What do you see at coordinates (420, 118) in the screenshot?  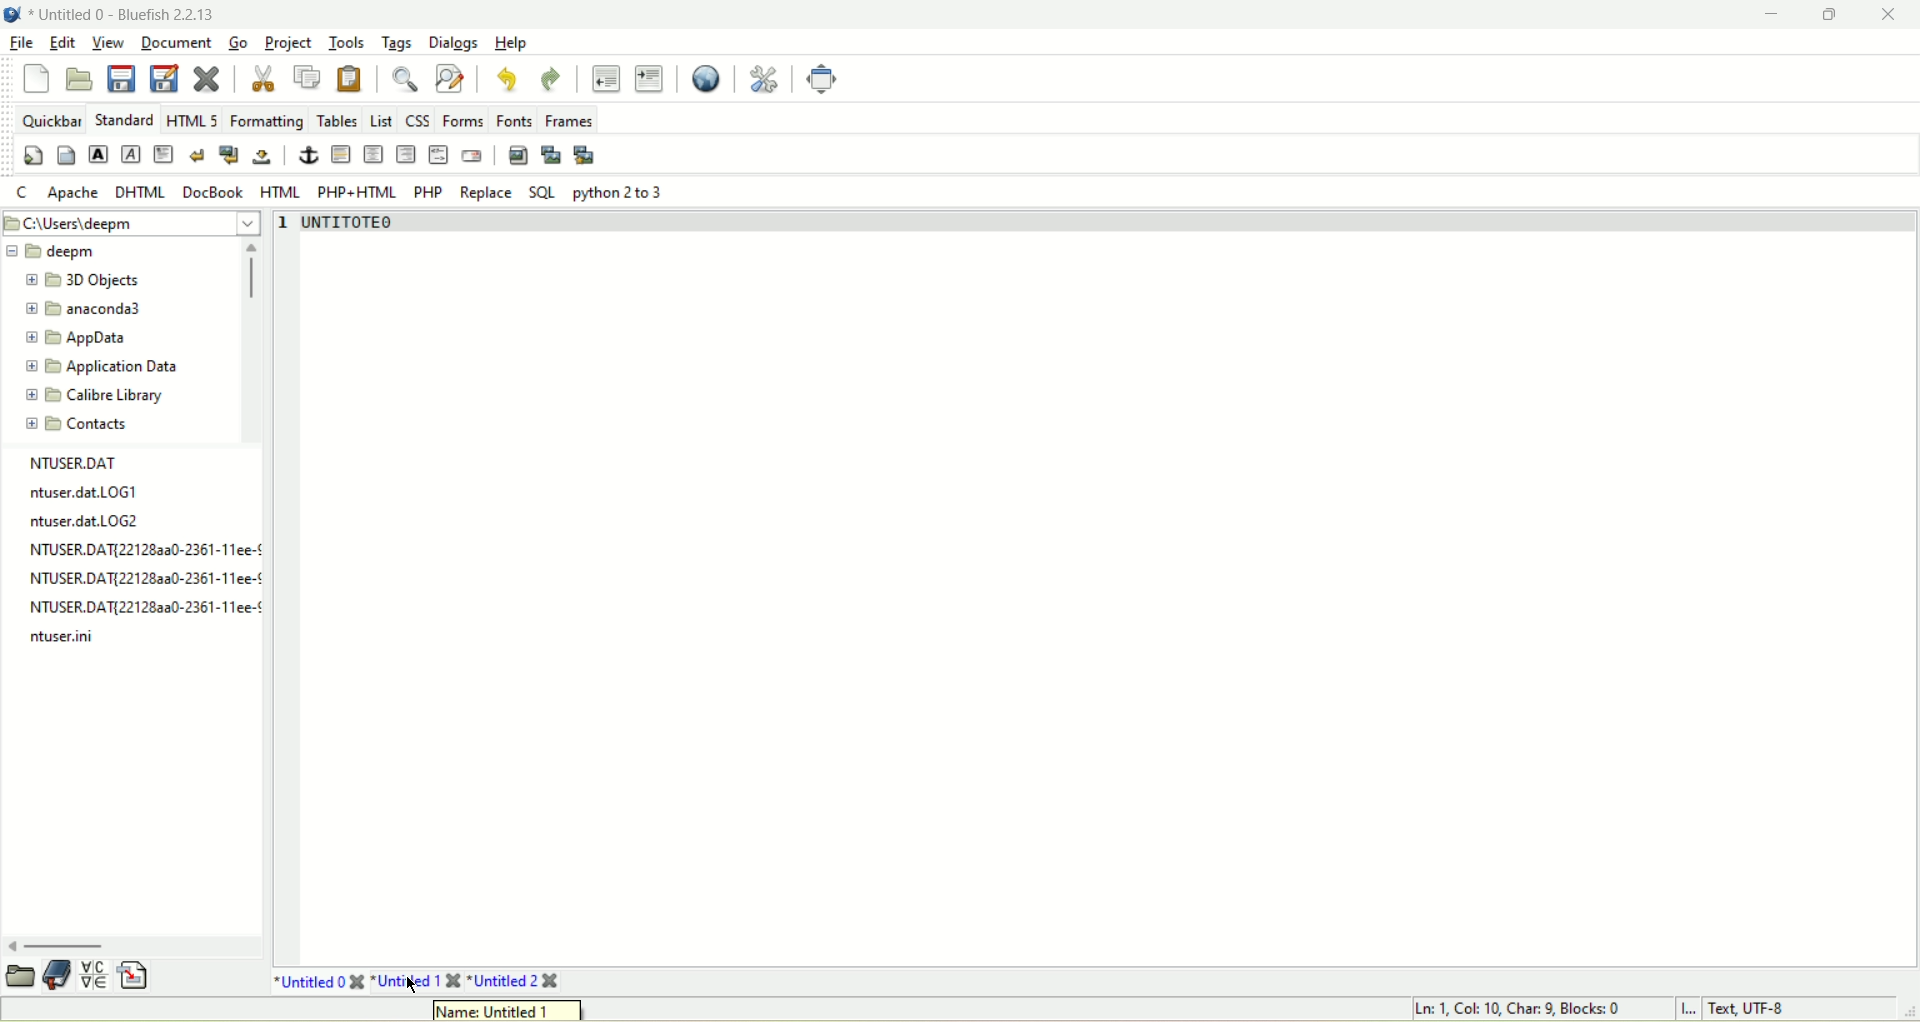 I see `CSS` at bounding box center [420, 118].